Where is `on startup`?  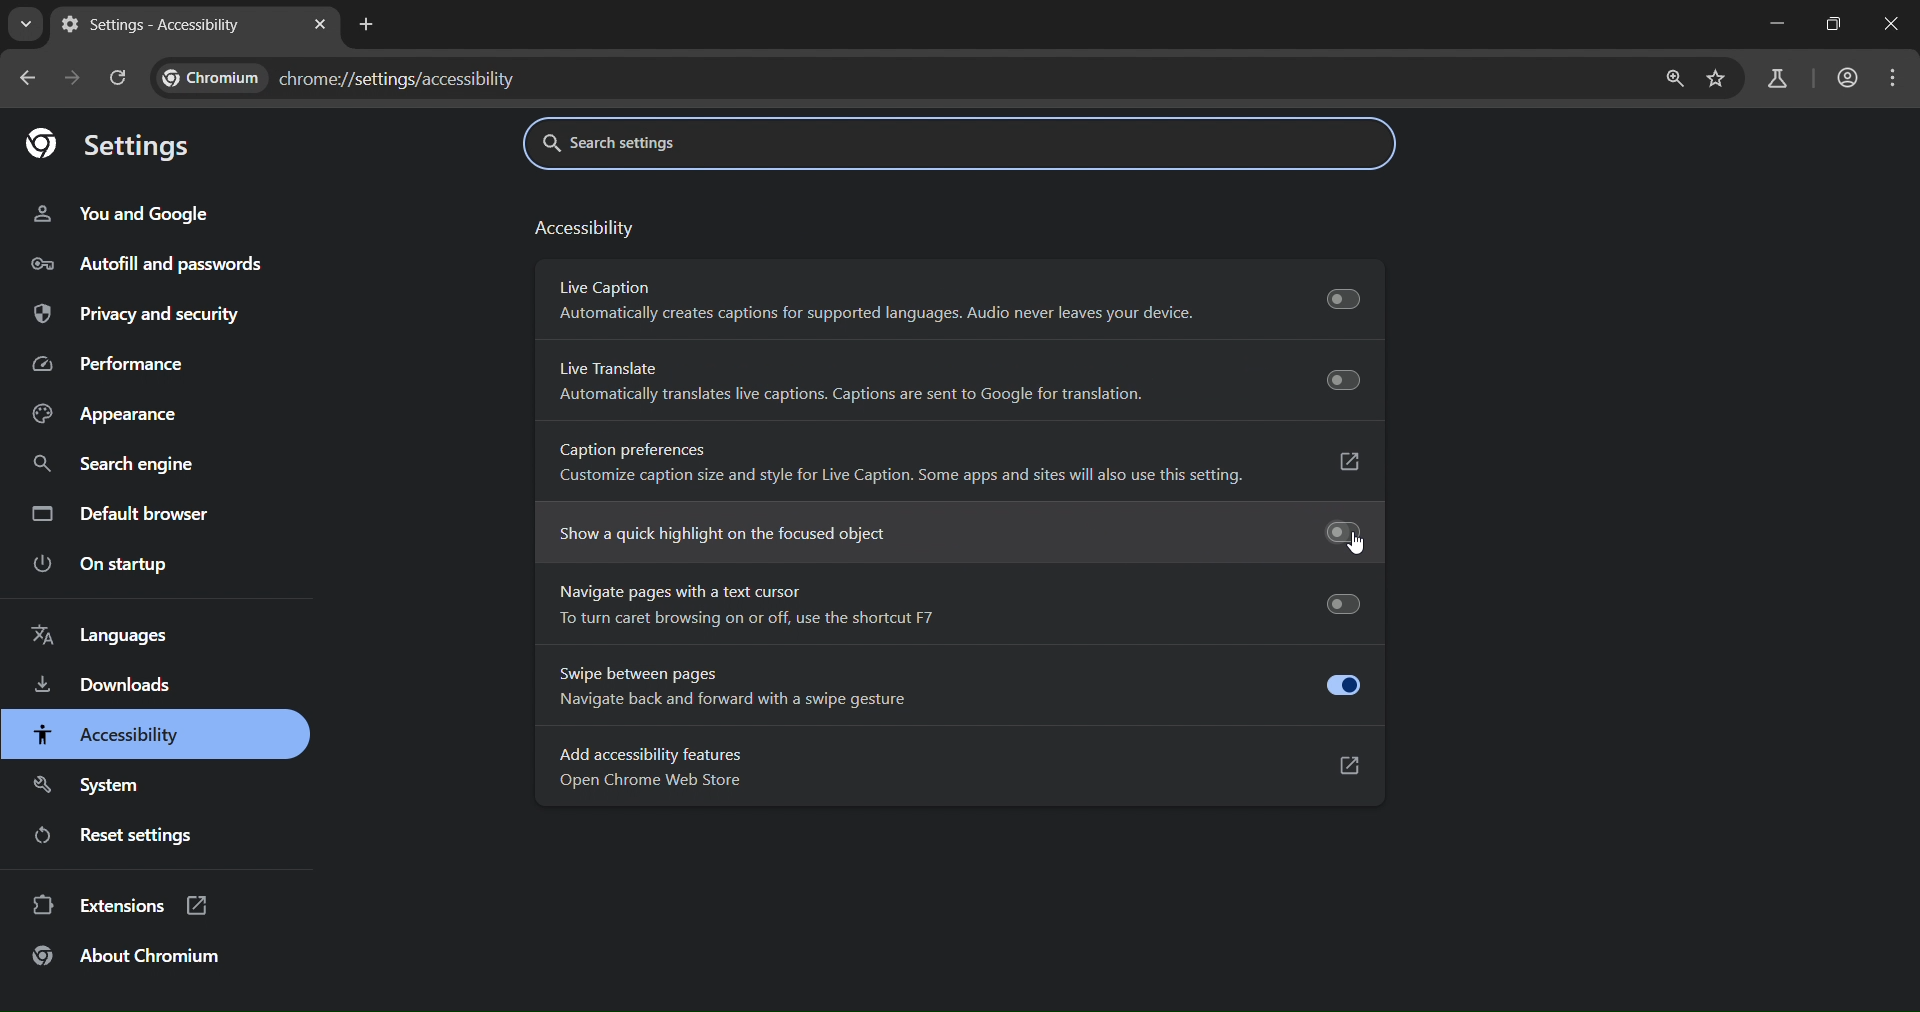 on startup is located at coordinates (104, 565).